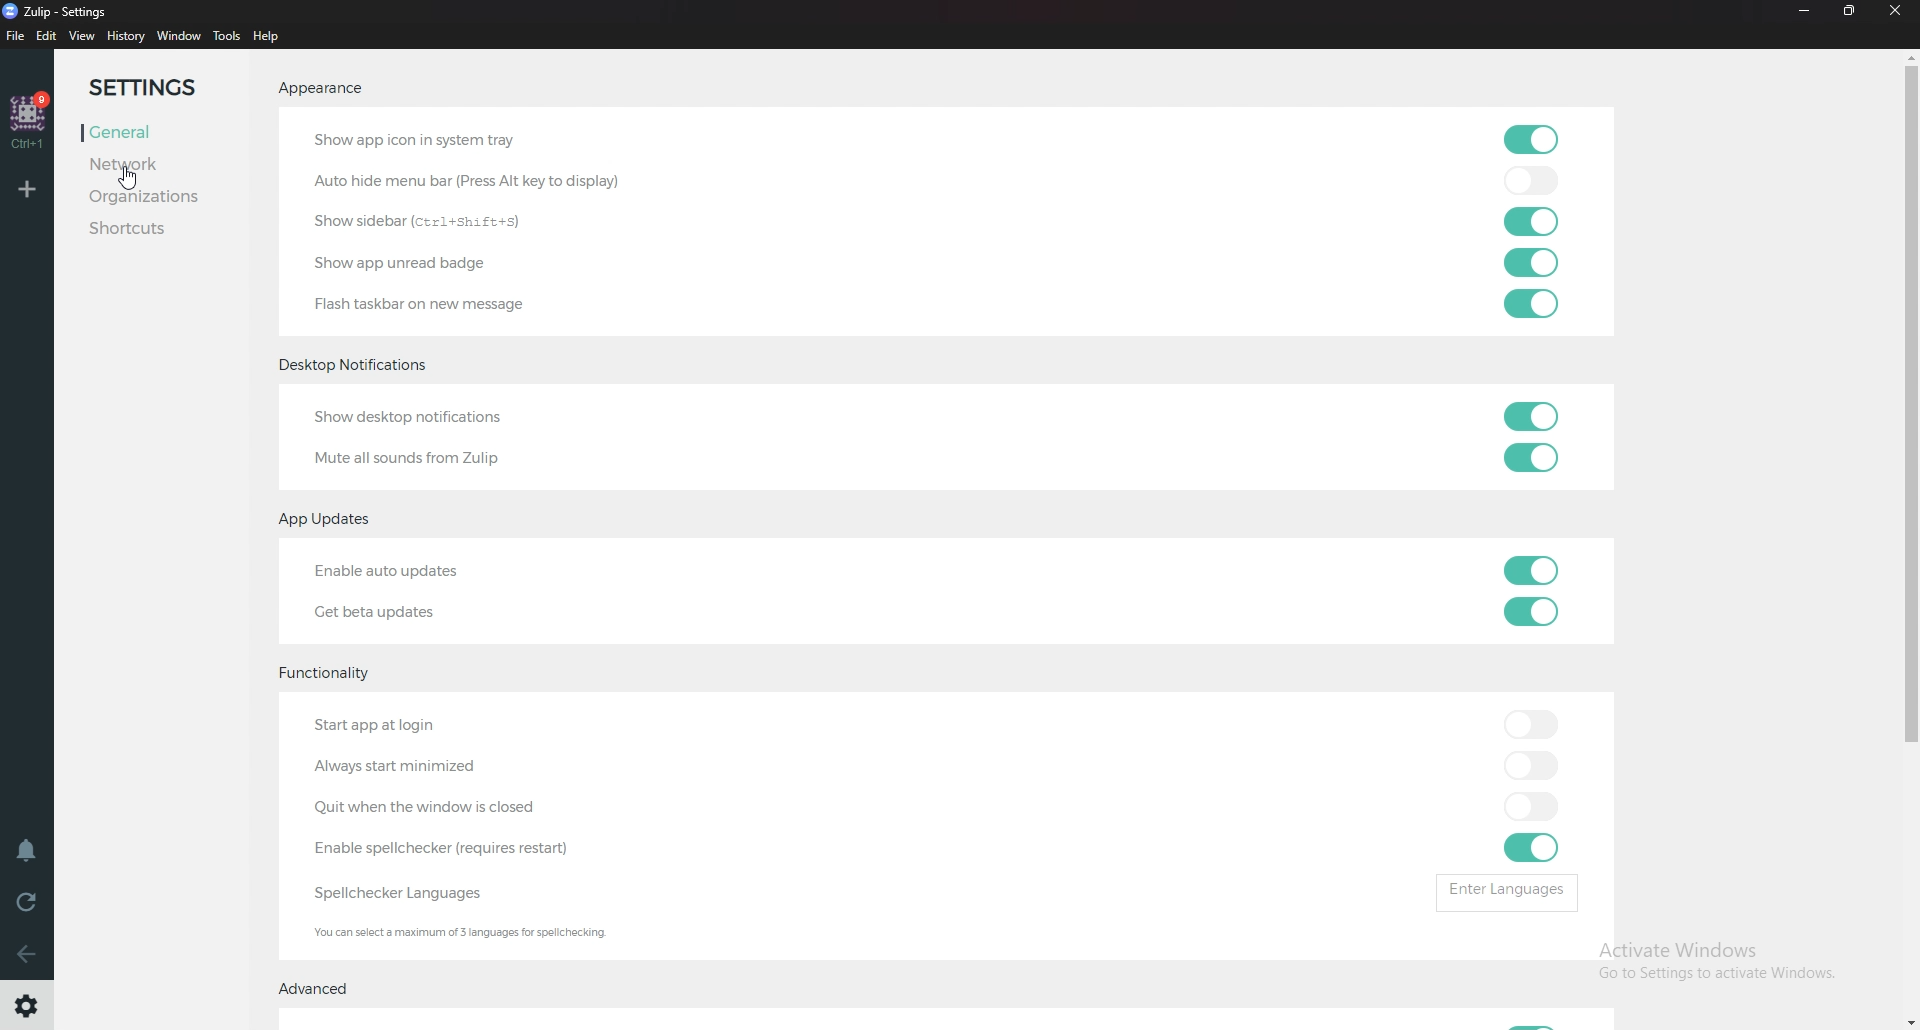 The width and height of the screenshot is (1920, 1030). What do you see at coordinates (460, 418) in the screenshot?
I see `Show desktop notifications` at bounding box center [460, 418].